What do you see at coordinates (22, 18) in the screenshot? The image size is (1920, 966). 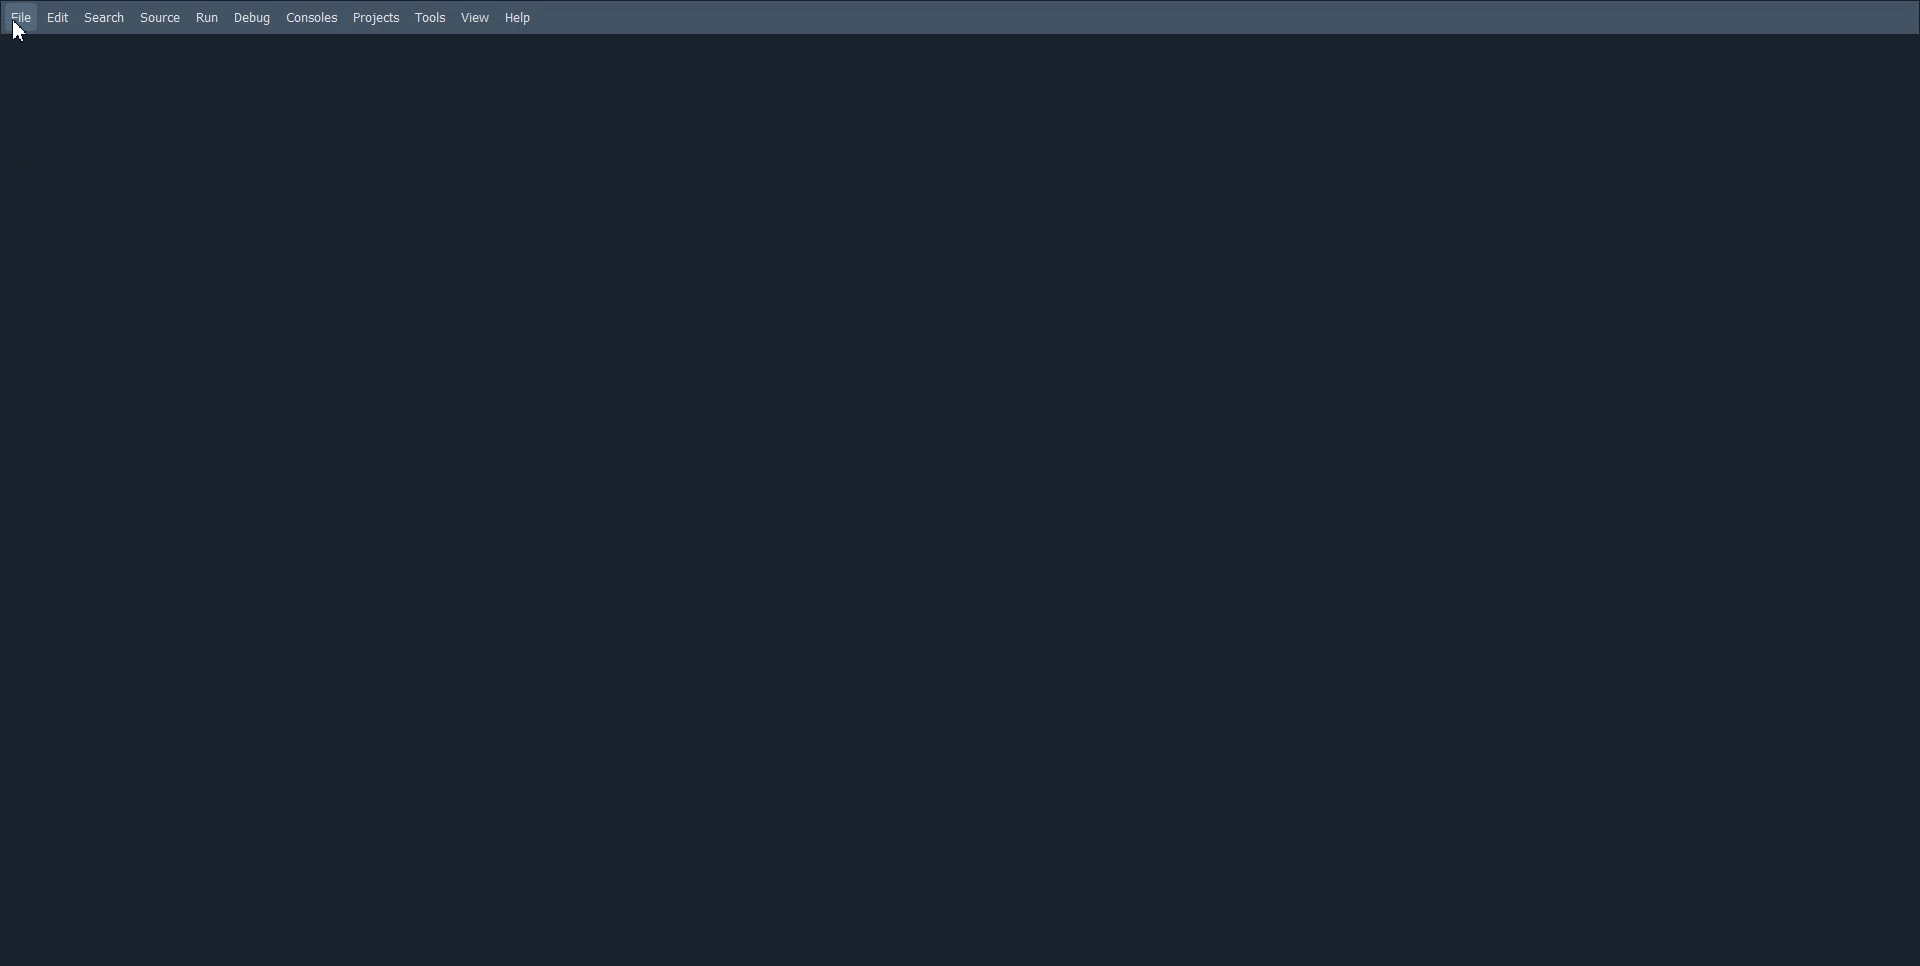 I see `File` at bounding box center [22, 18].